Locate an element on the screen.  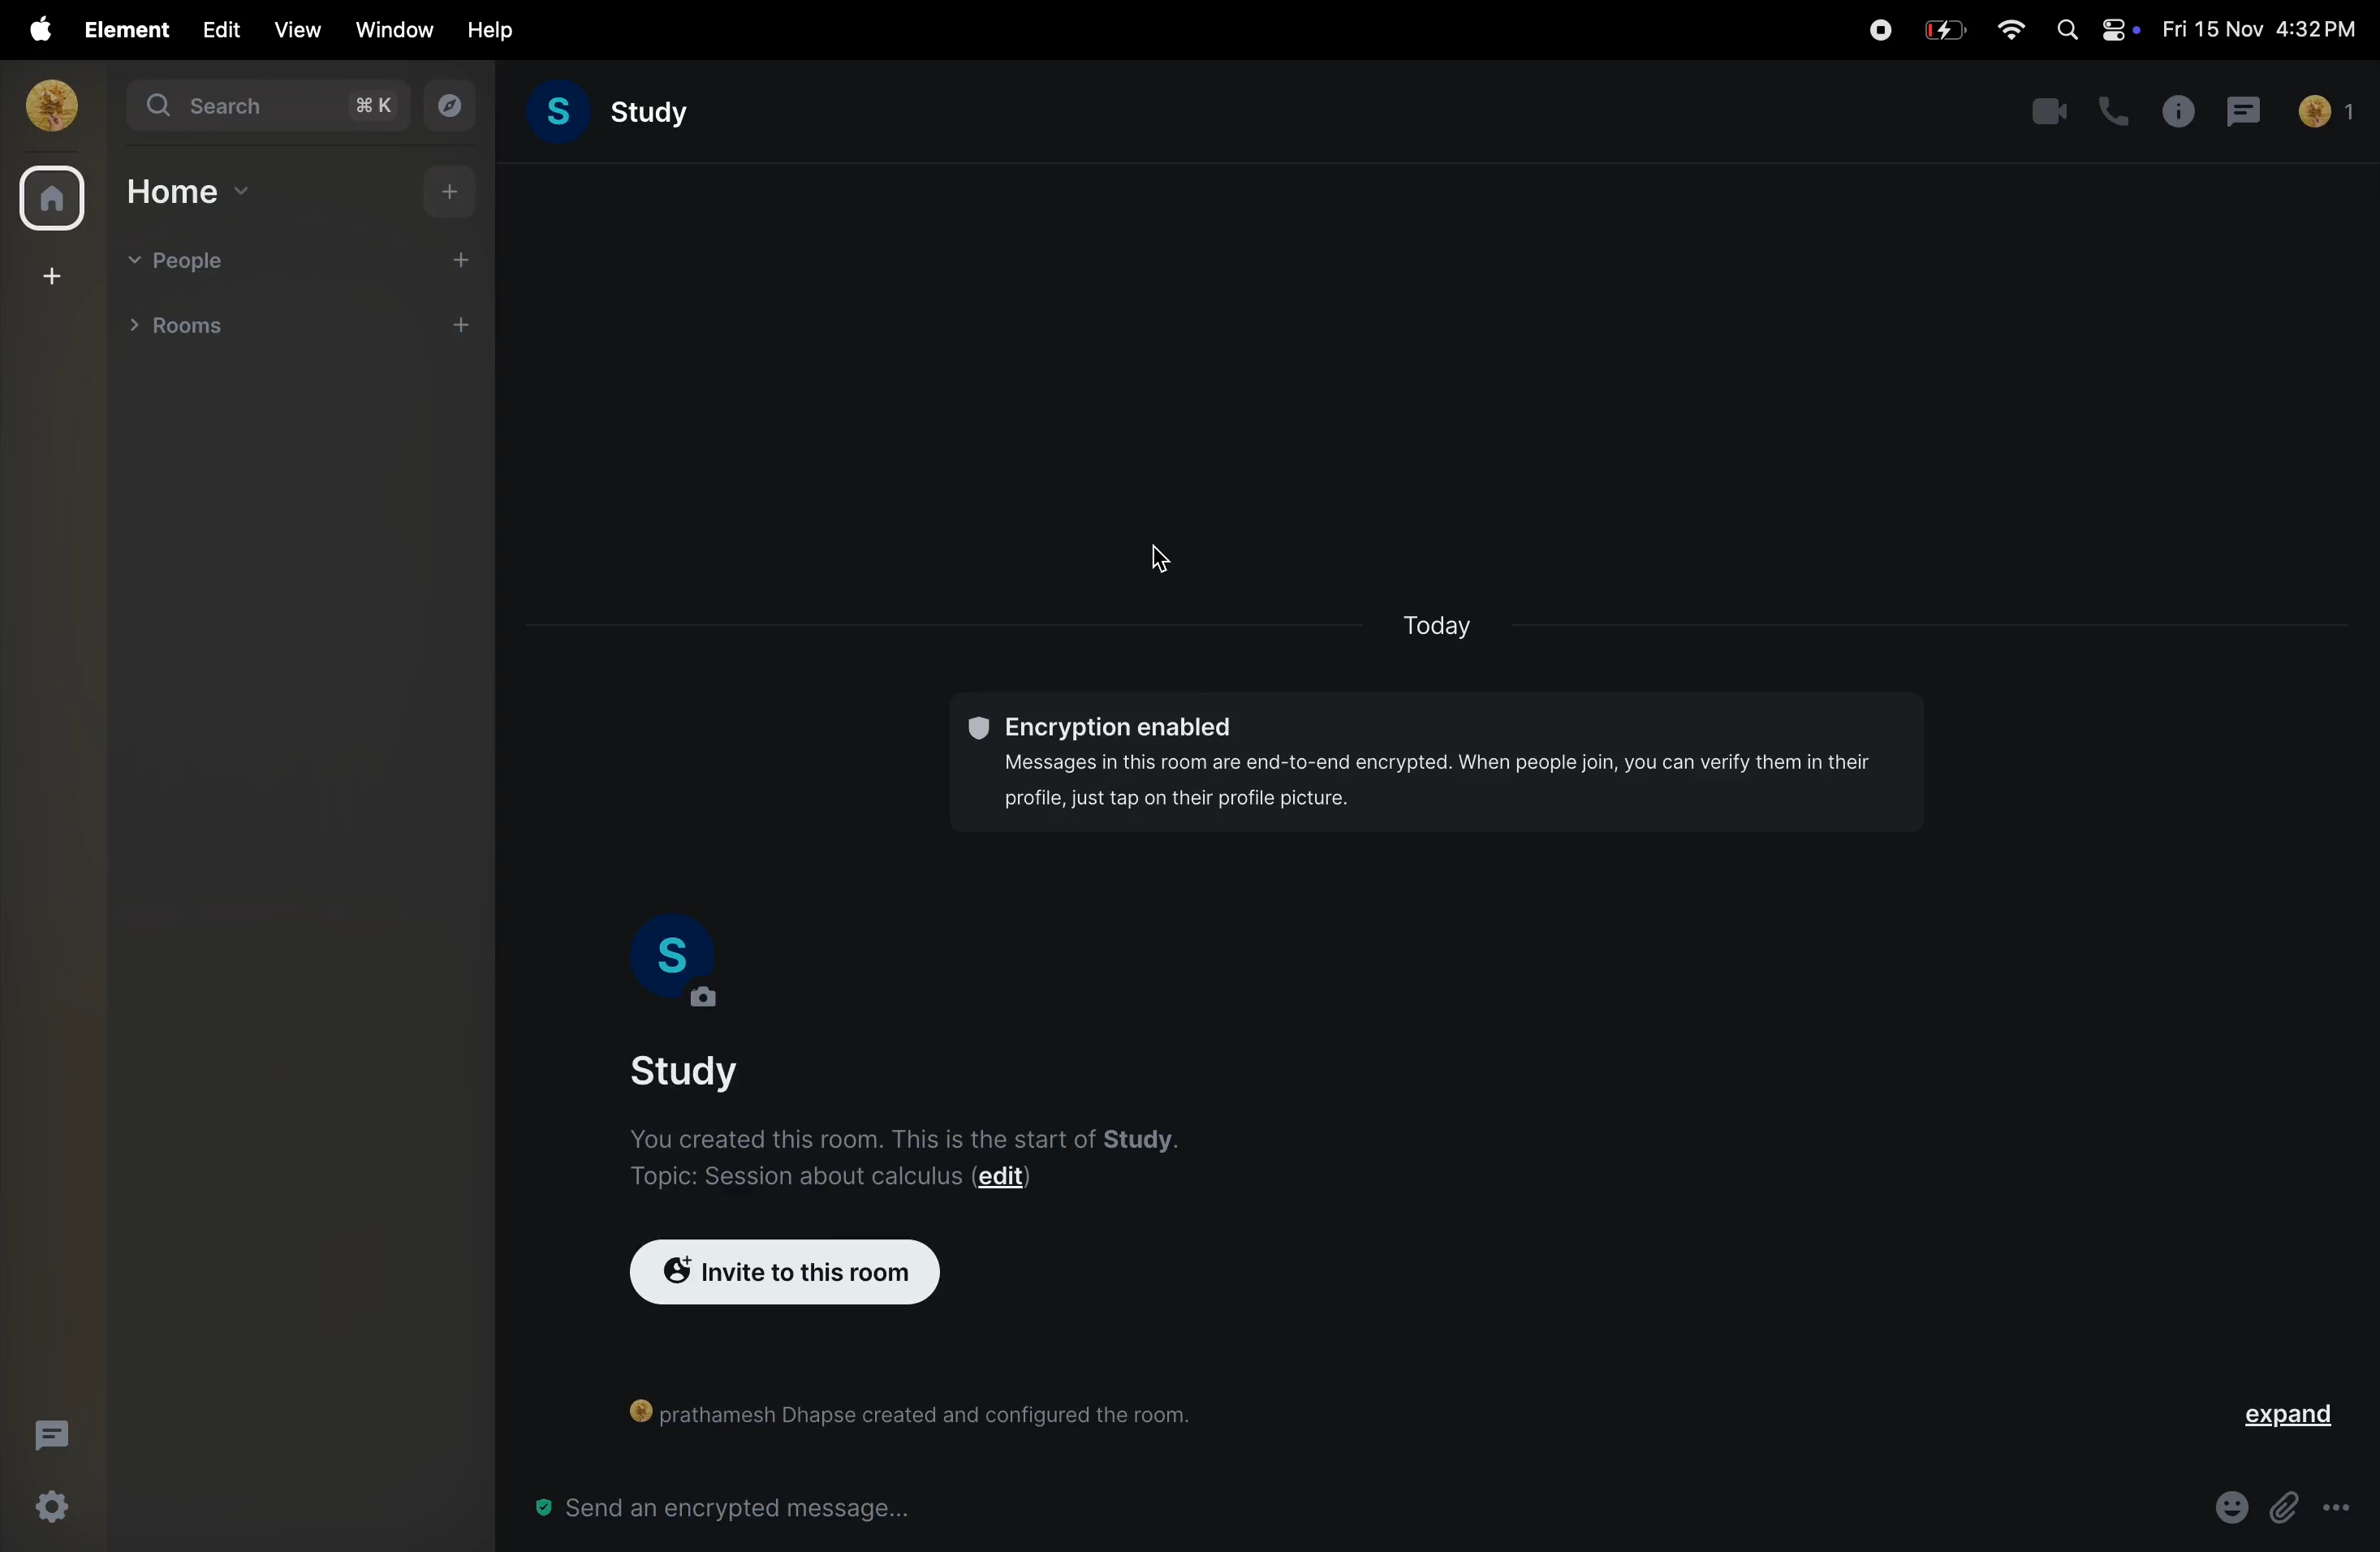
emoji is located at coordinates (2223, 1505).